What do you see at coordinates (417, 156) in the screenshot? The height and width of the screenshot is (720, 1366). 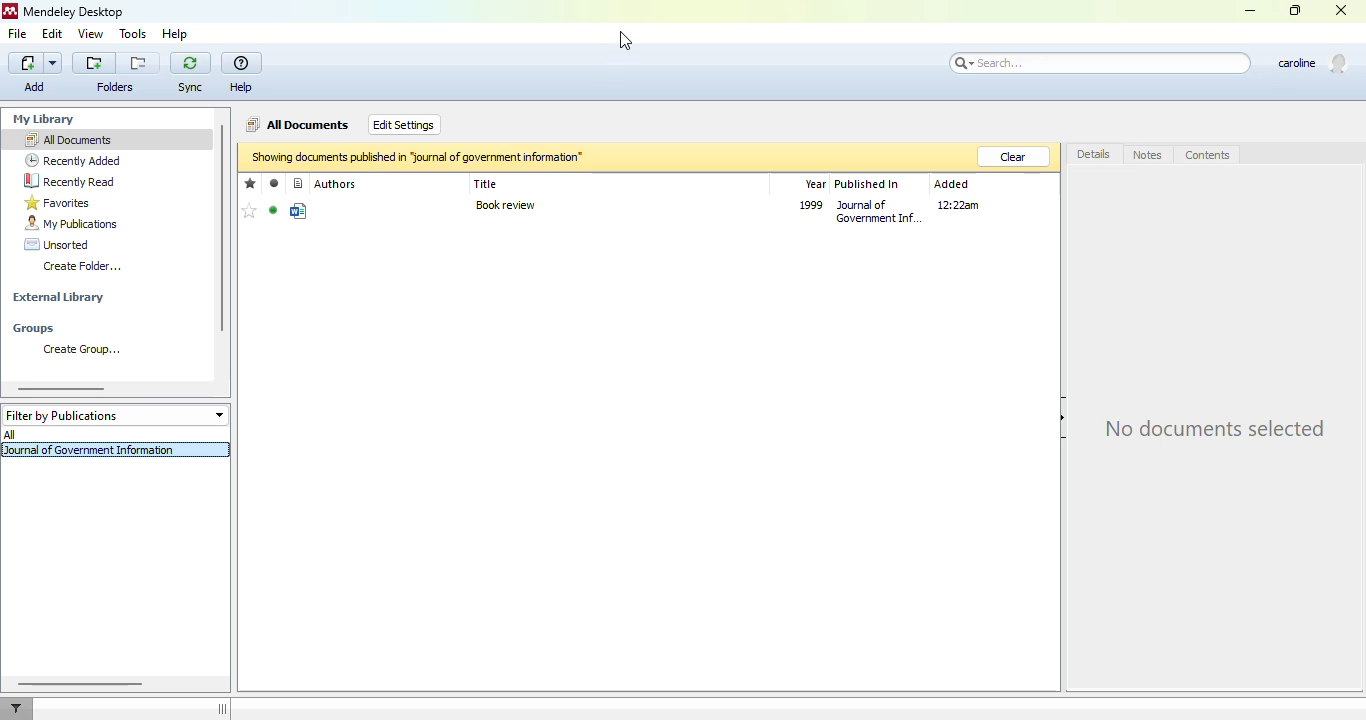 I see `showing documents published in "journal of government information"` at bounding box center [417, 156].